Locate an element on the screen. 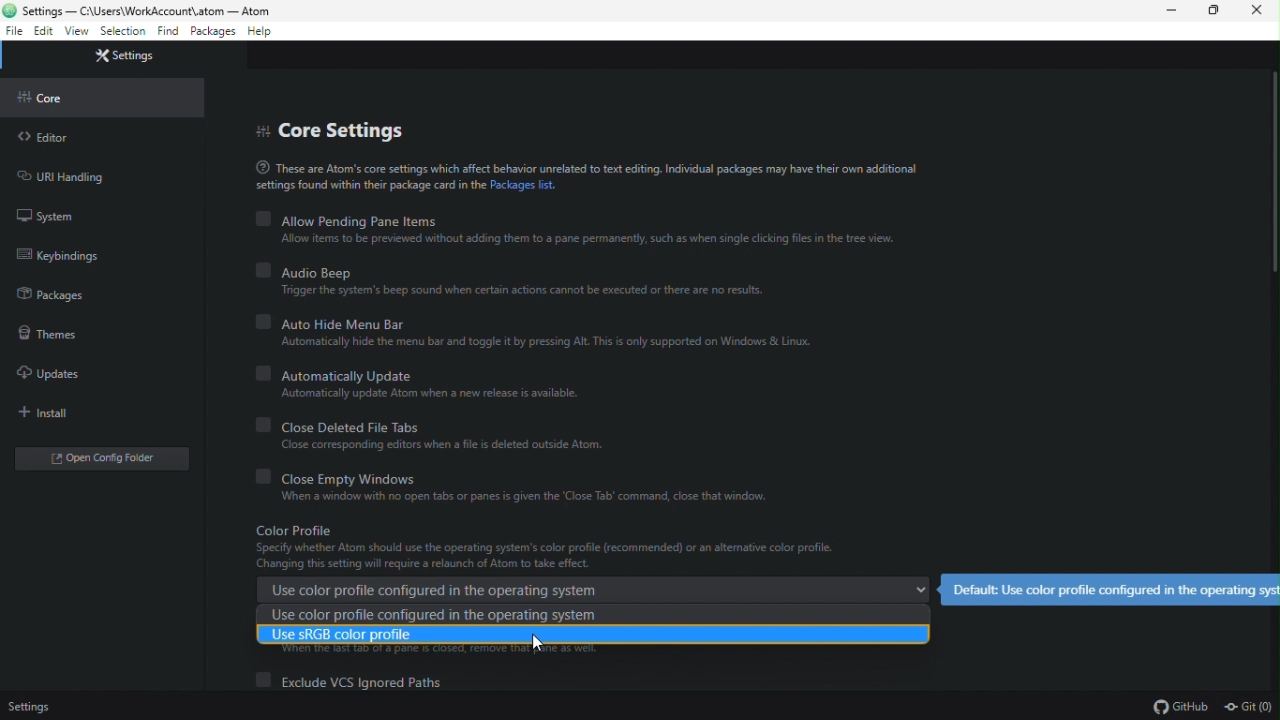 This screenshot has width=1280, height=720. themes is located at coordinates (50, 332).